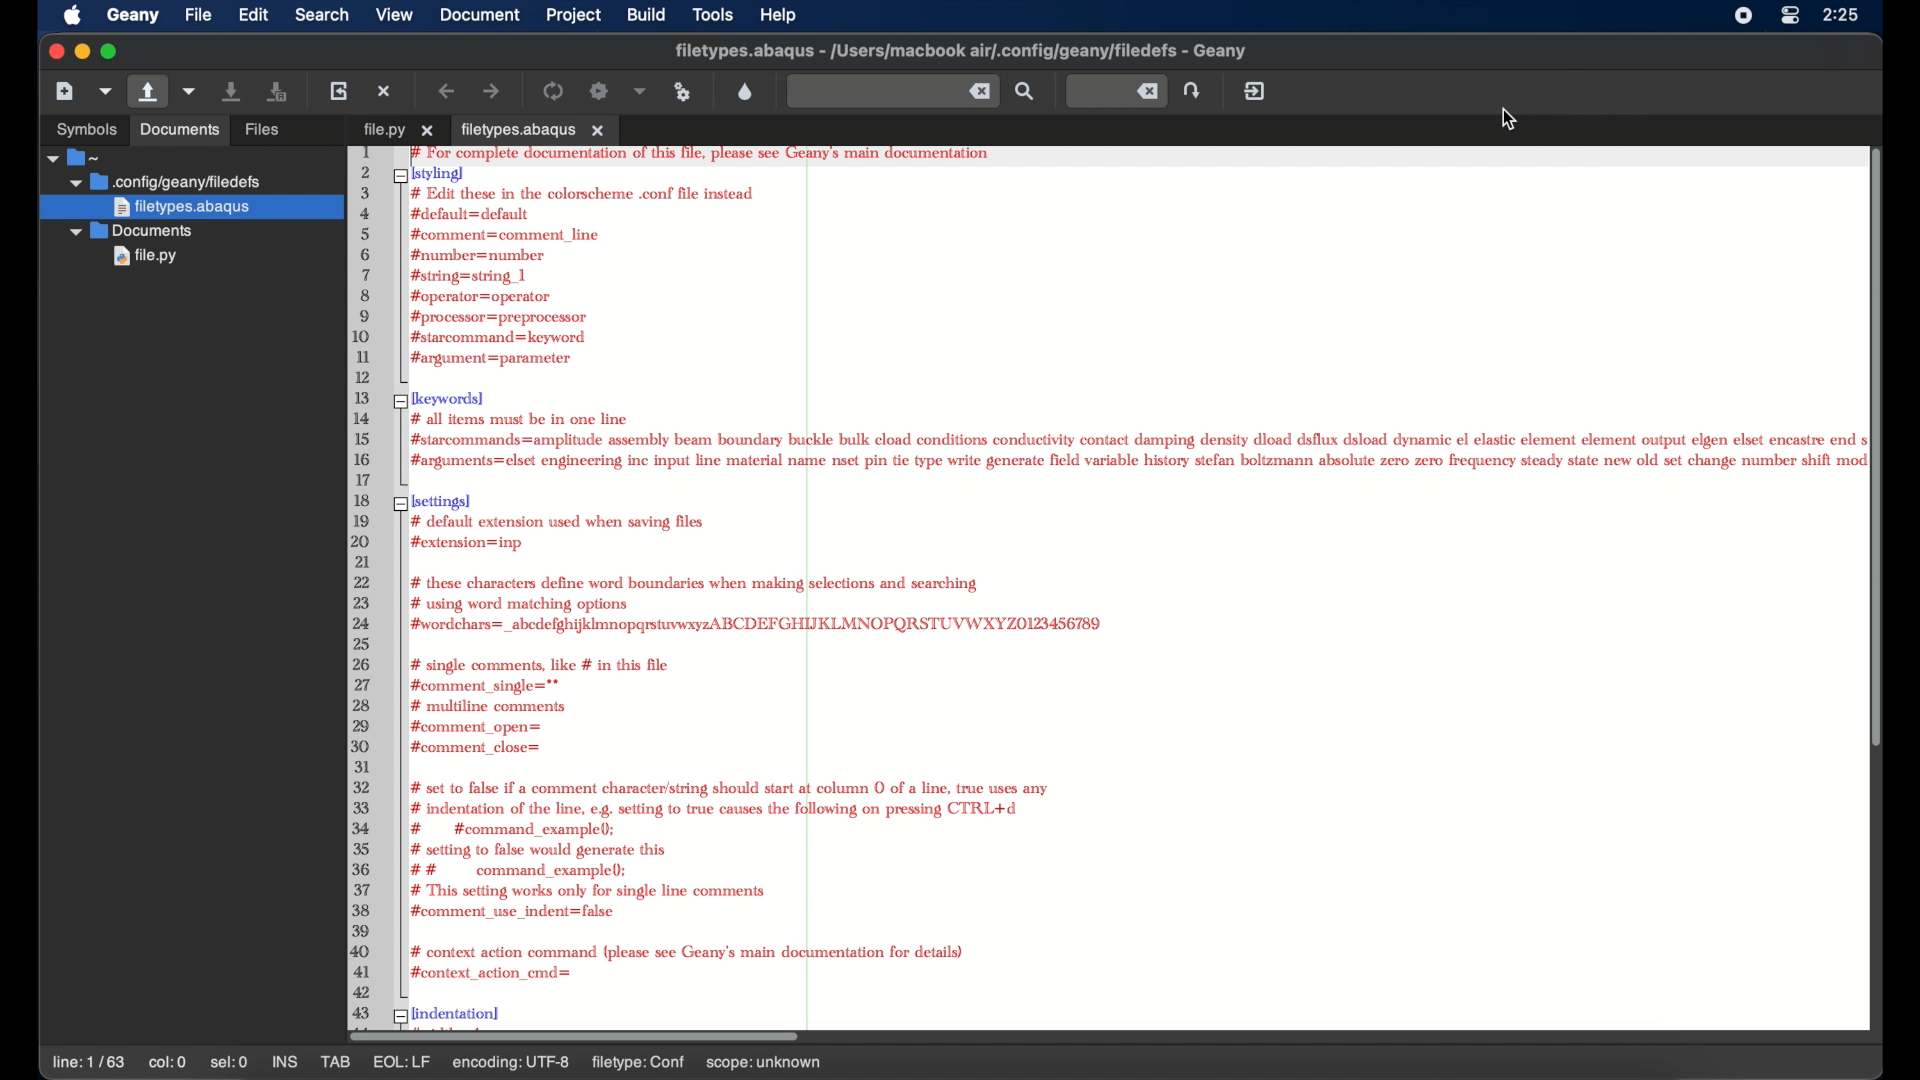 This screenshot has height=1080, width=1920. What do you see at coordinates (1511, 119) in the screenshot?
I see `cursor` at bounding box center [1511, 119].